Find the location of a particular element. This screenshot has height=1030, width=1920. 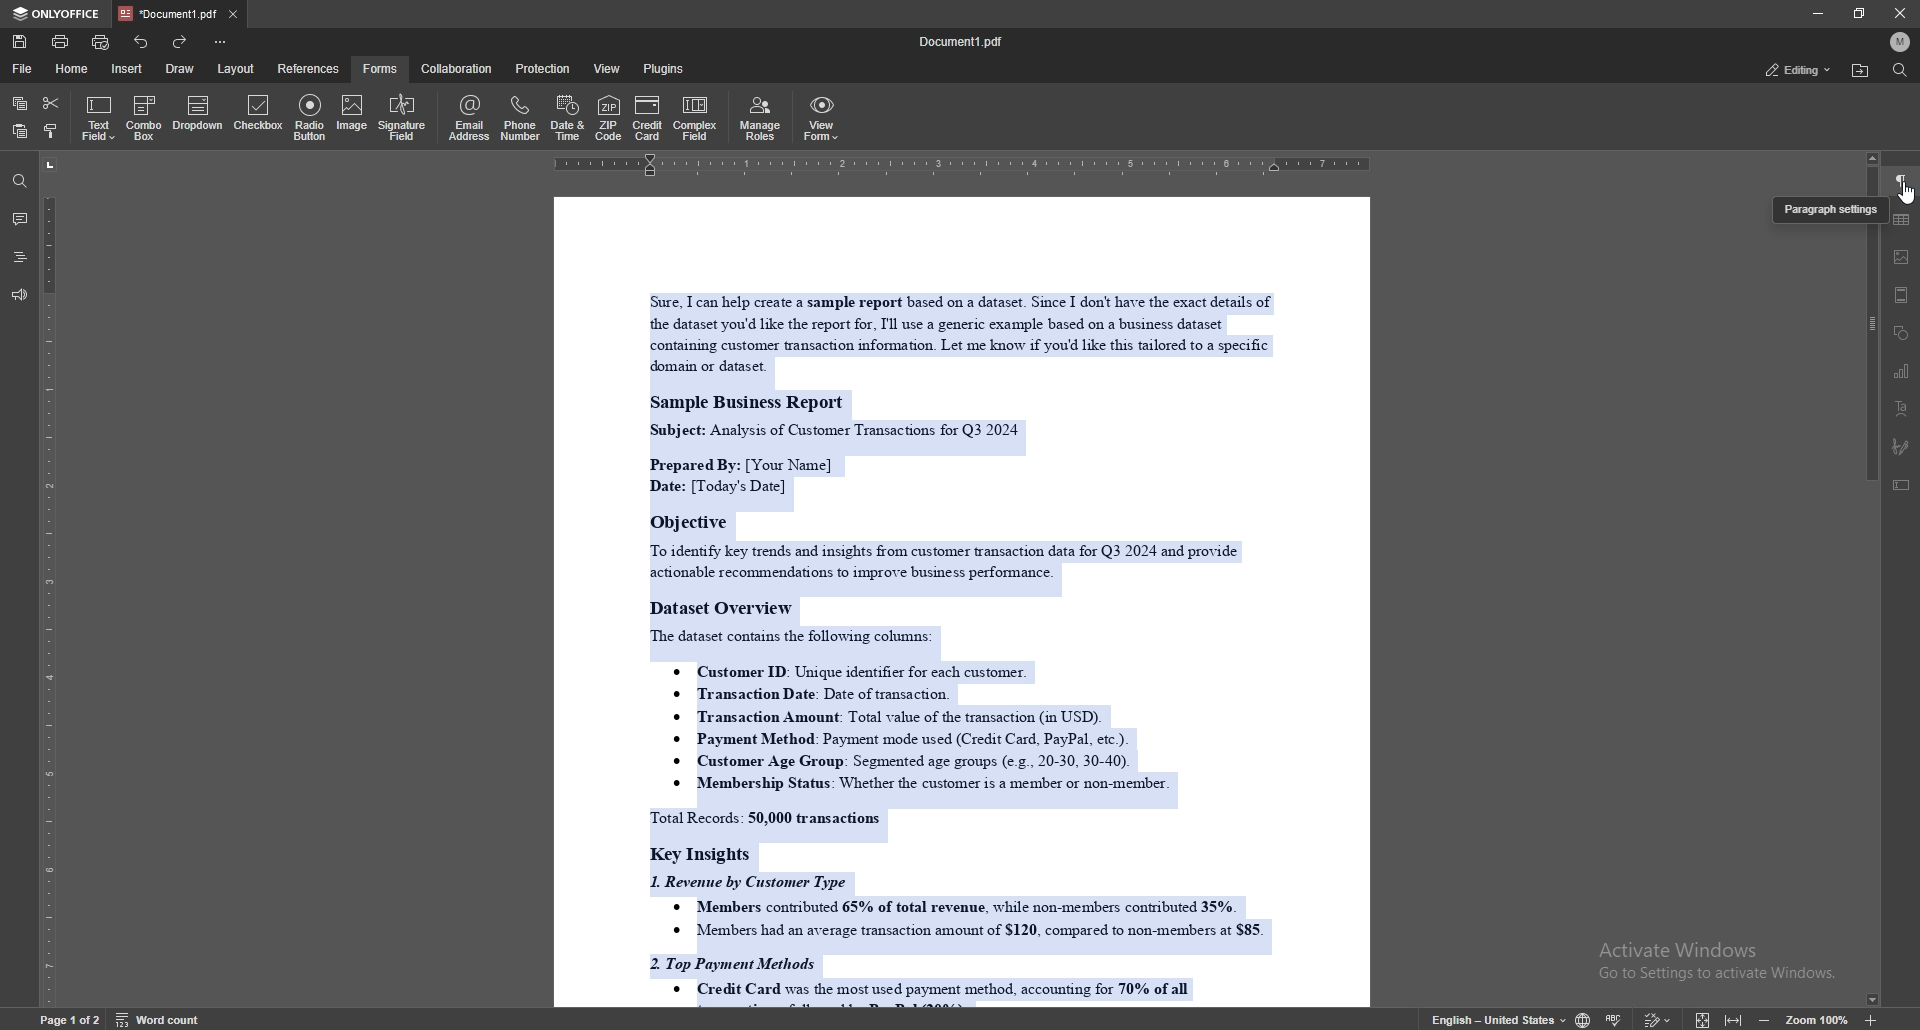

cut is located at coordinates (51, 103).